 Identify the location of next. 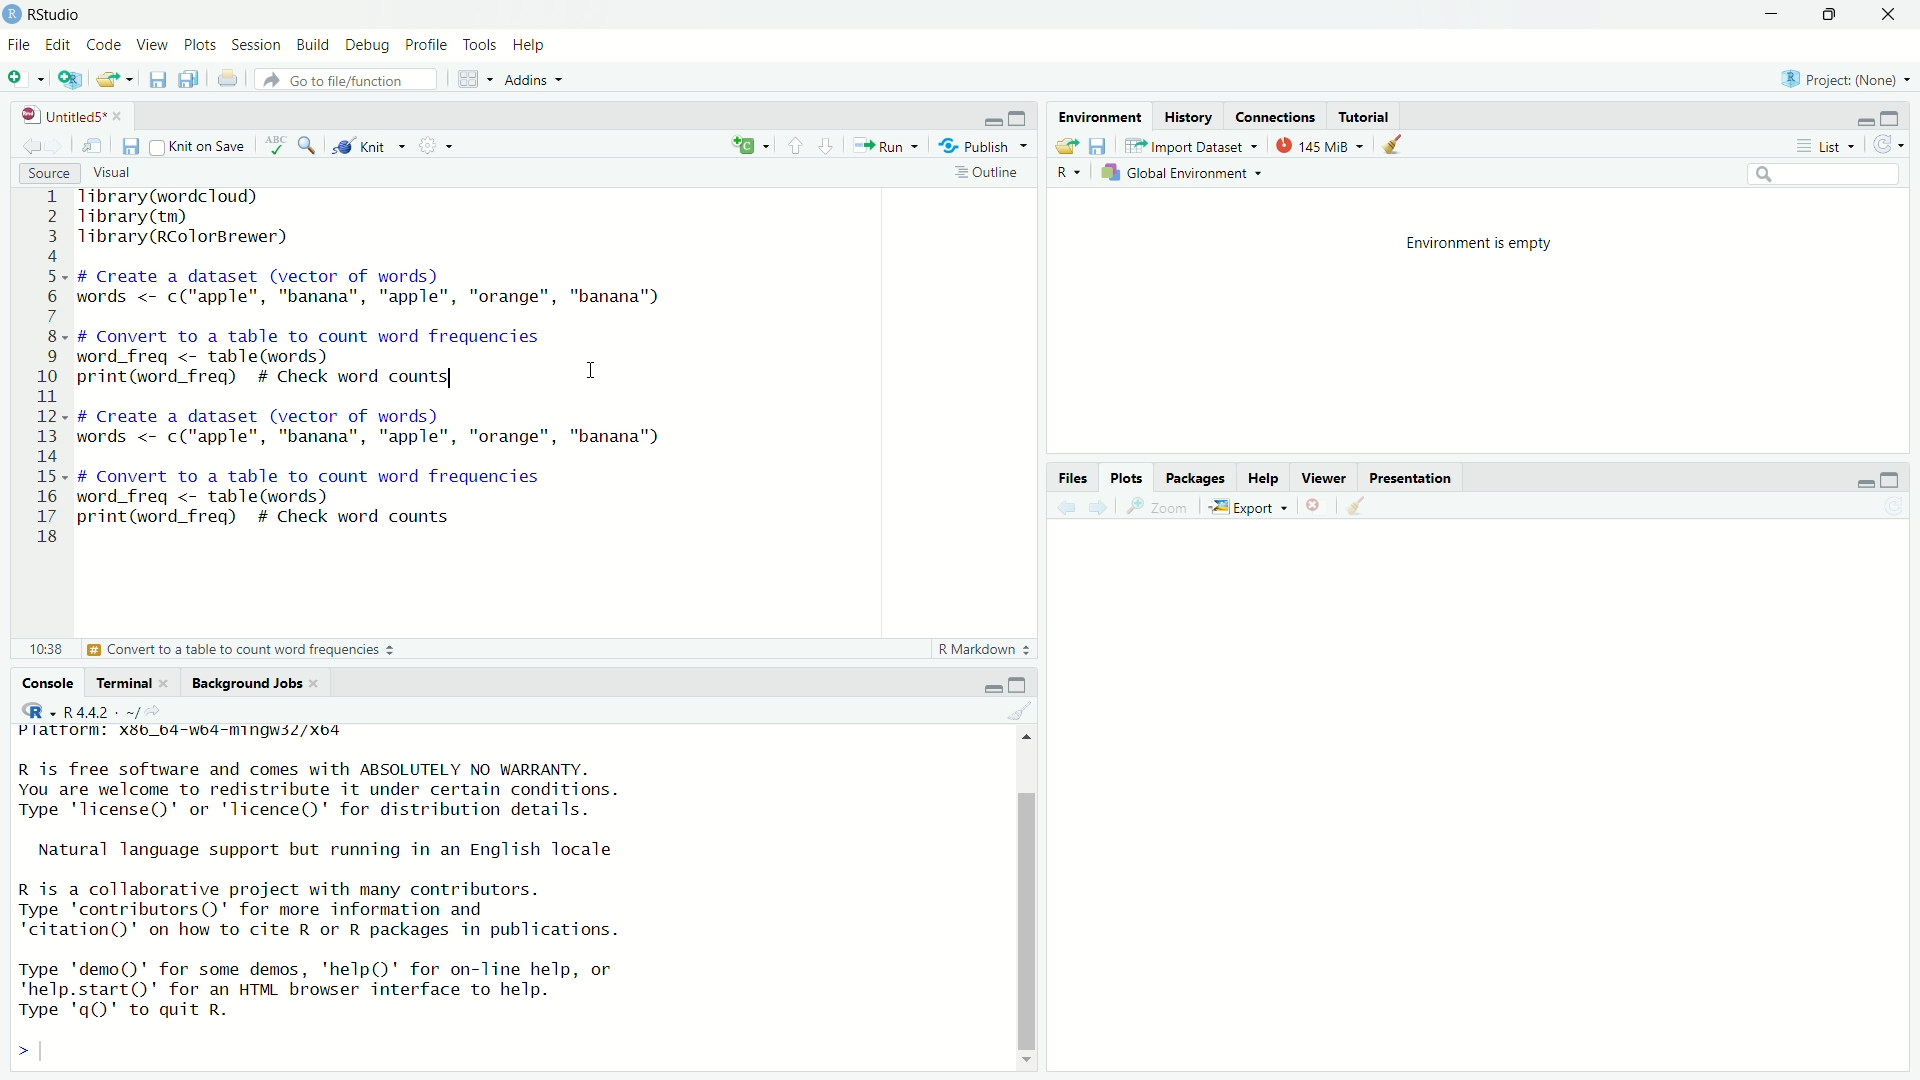
(1099, 506).